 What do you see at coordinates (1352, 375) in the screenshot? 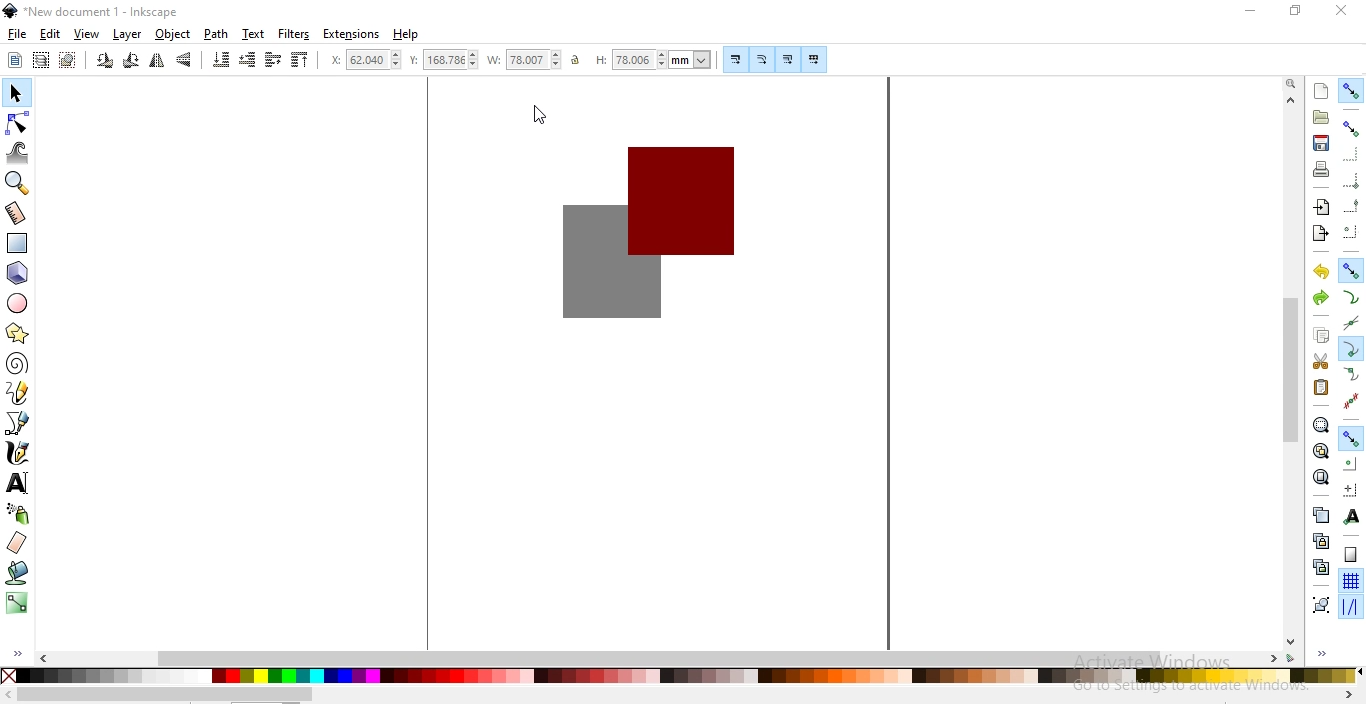
I see `snap smooth nodes` at bounding box center [1352, 375].